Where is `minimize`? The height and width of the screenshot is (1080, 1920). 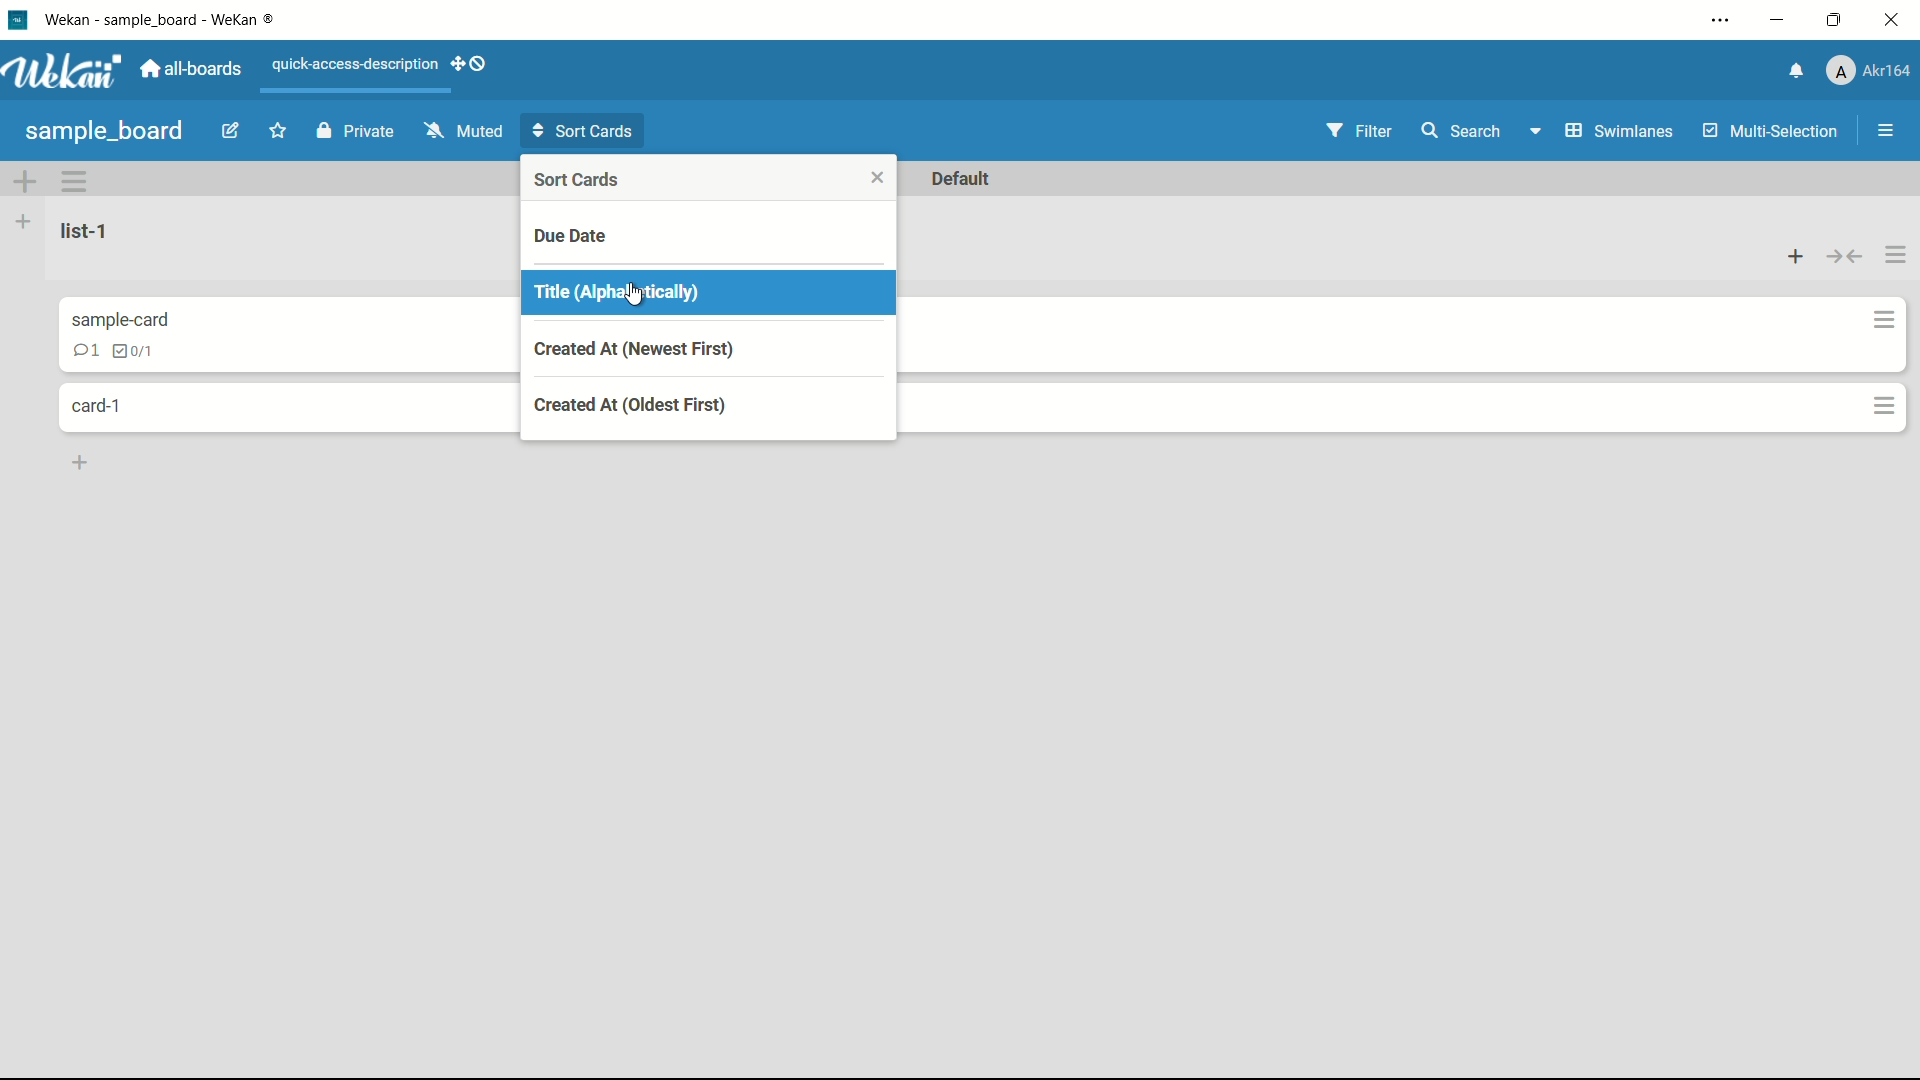 minimize is located at coordinates (1780, 20).